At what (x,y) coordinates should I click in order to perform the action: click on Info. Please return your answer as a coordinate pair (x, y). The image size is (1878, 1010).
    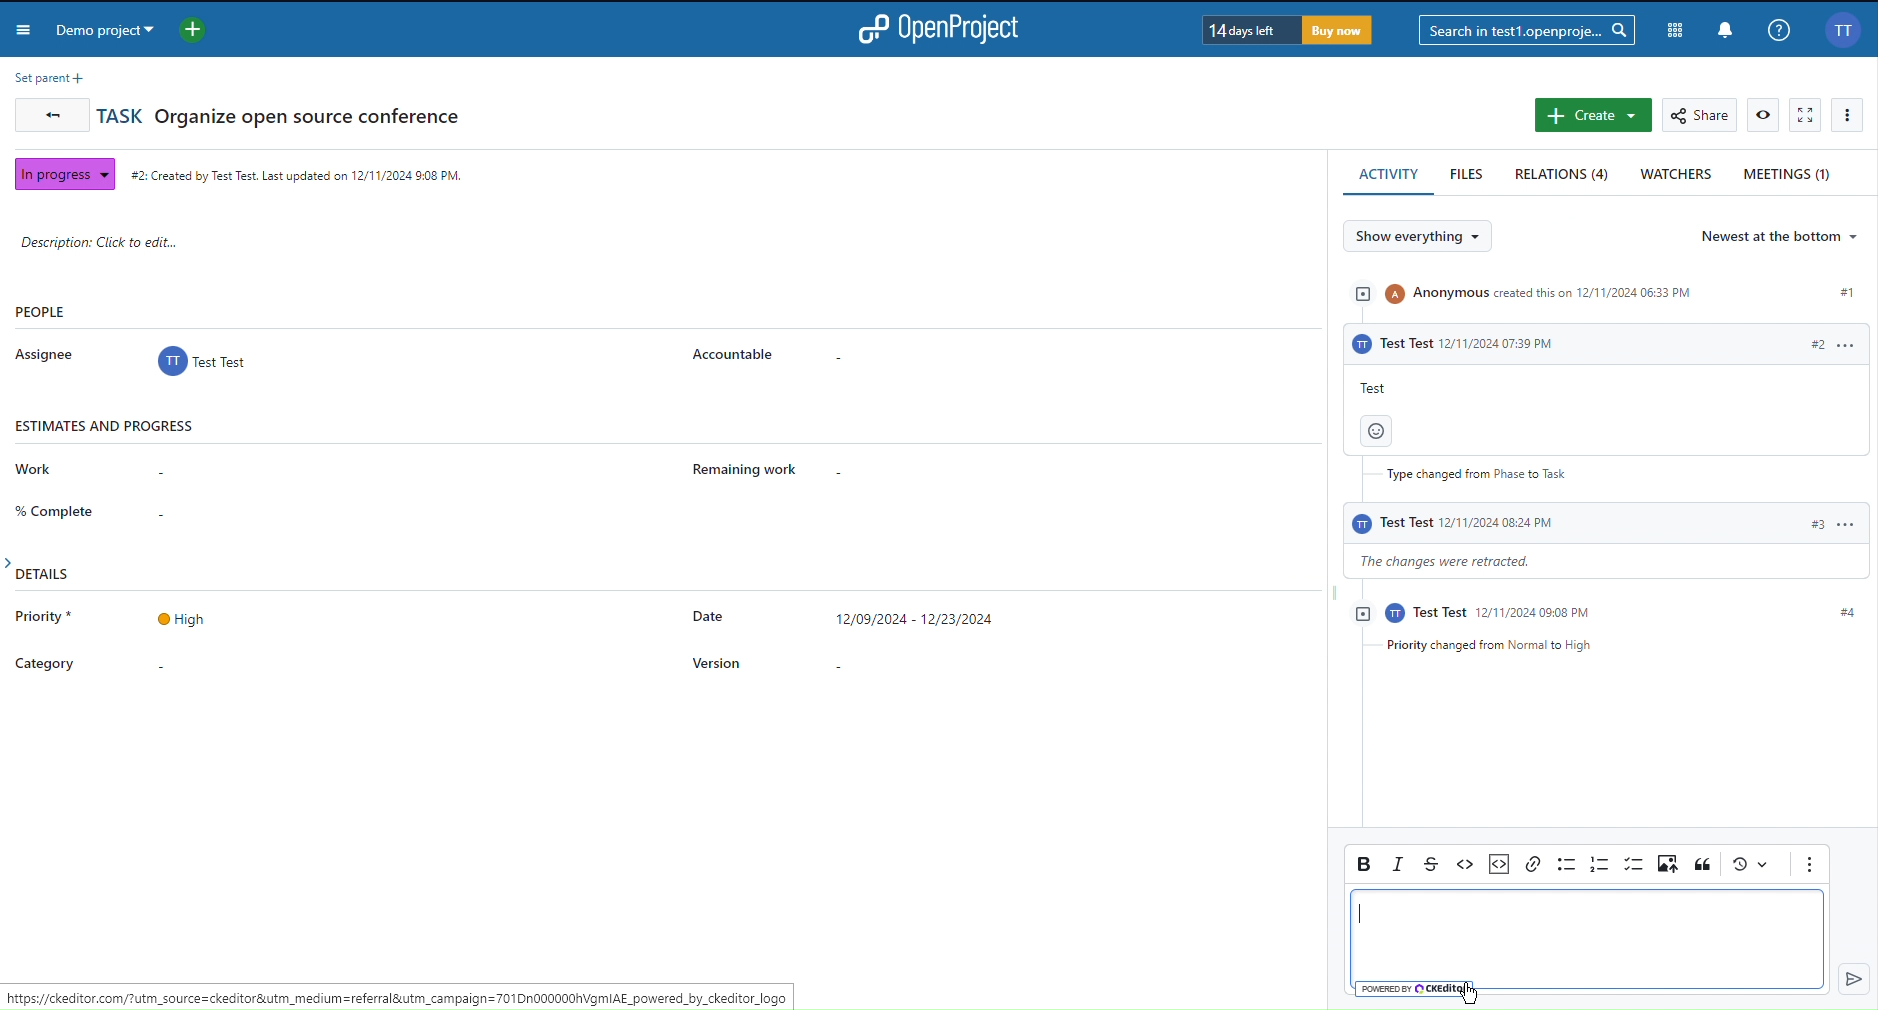
    Looking at the image, I should click on (1779, 29).